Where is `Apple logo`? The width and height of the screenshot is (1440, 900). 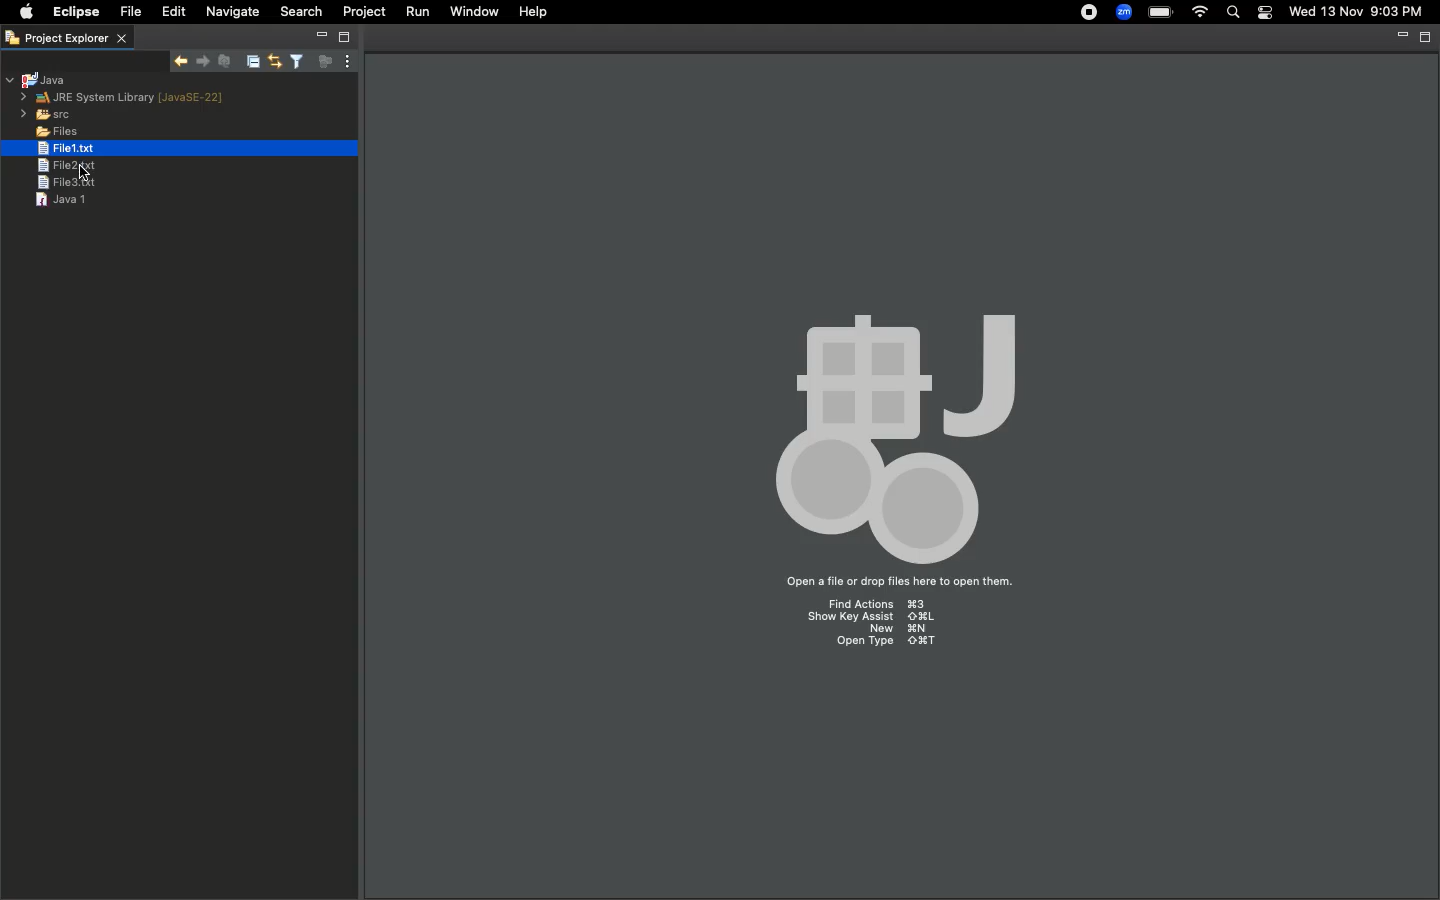
Apple logo is located at coordinates (22, 14).